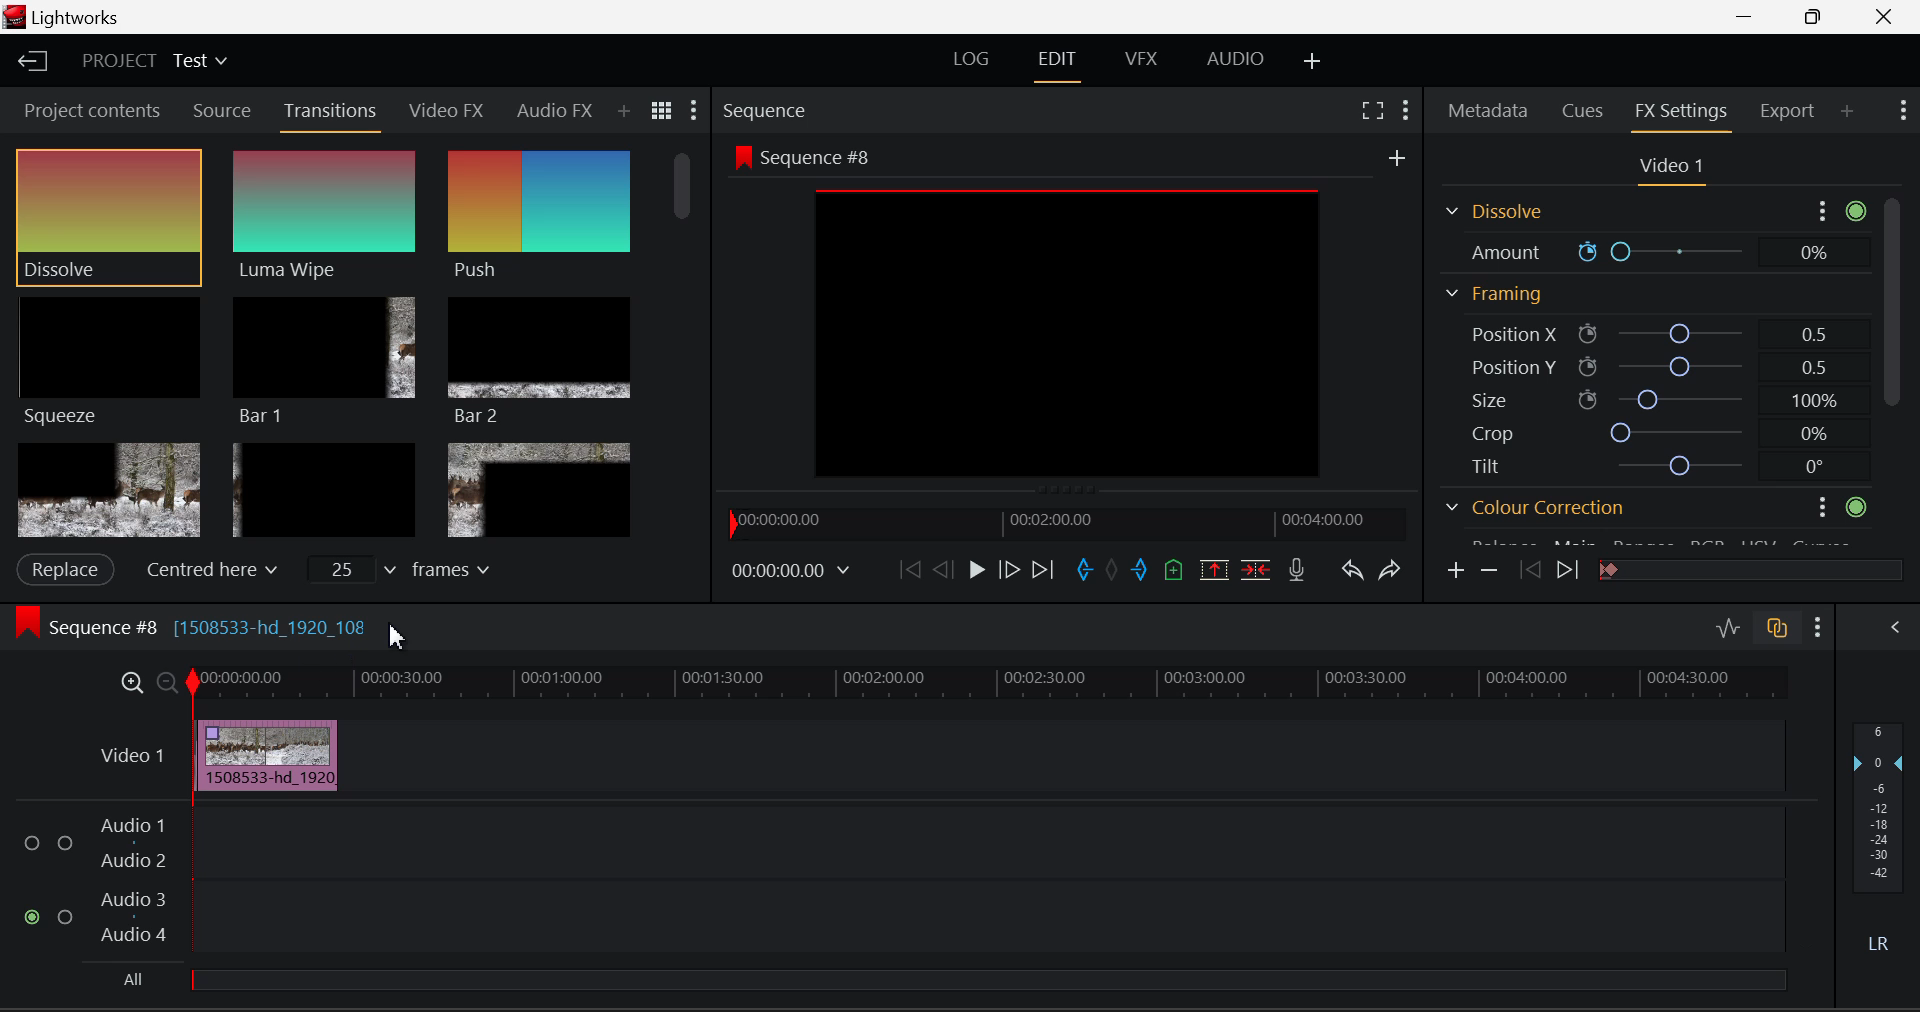 Image resolution: width=1920 pixels, height=1012 pixels. I want to click on Amount, so click(1649, 252).